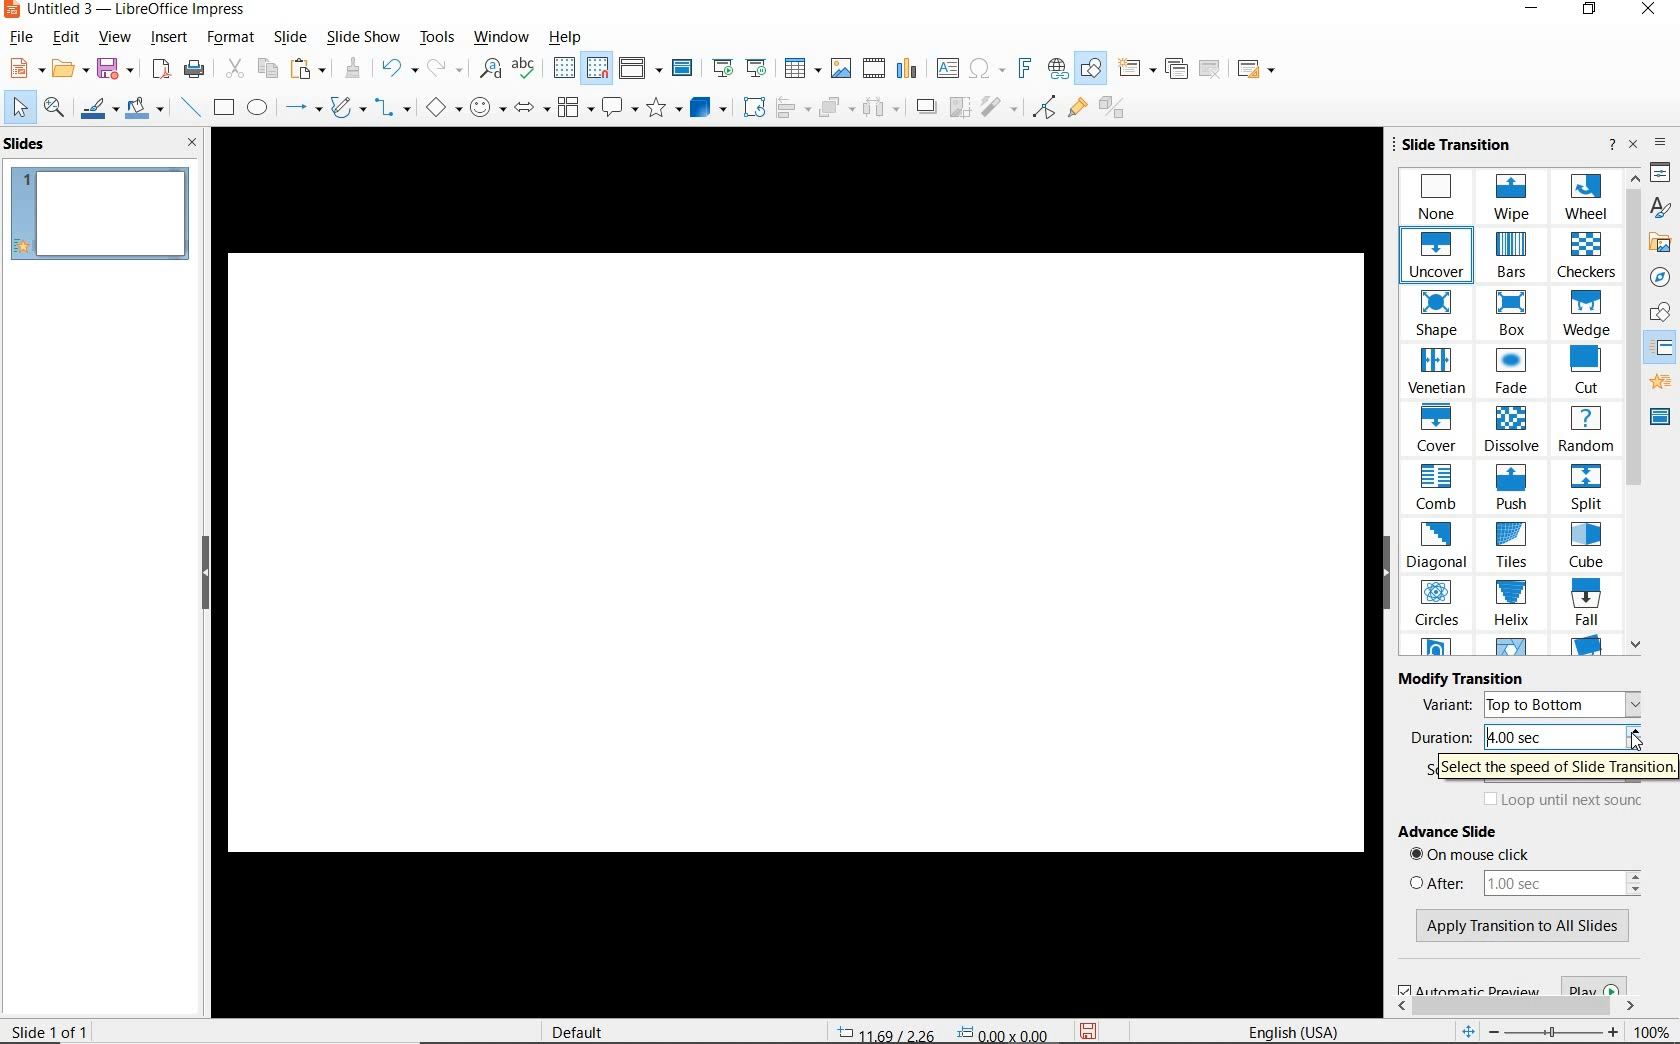 The image size is (1680, 1044). I want to click on HELP ABOUT THIS SIDEBAR DECK, so click(1613, 145).